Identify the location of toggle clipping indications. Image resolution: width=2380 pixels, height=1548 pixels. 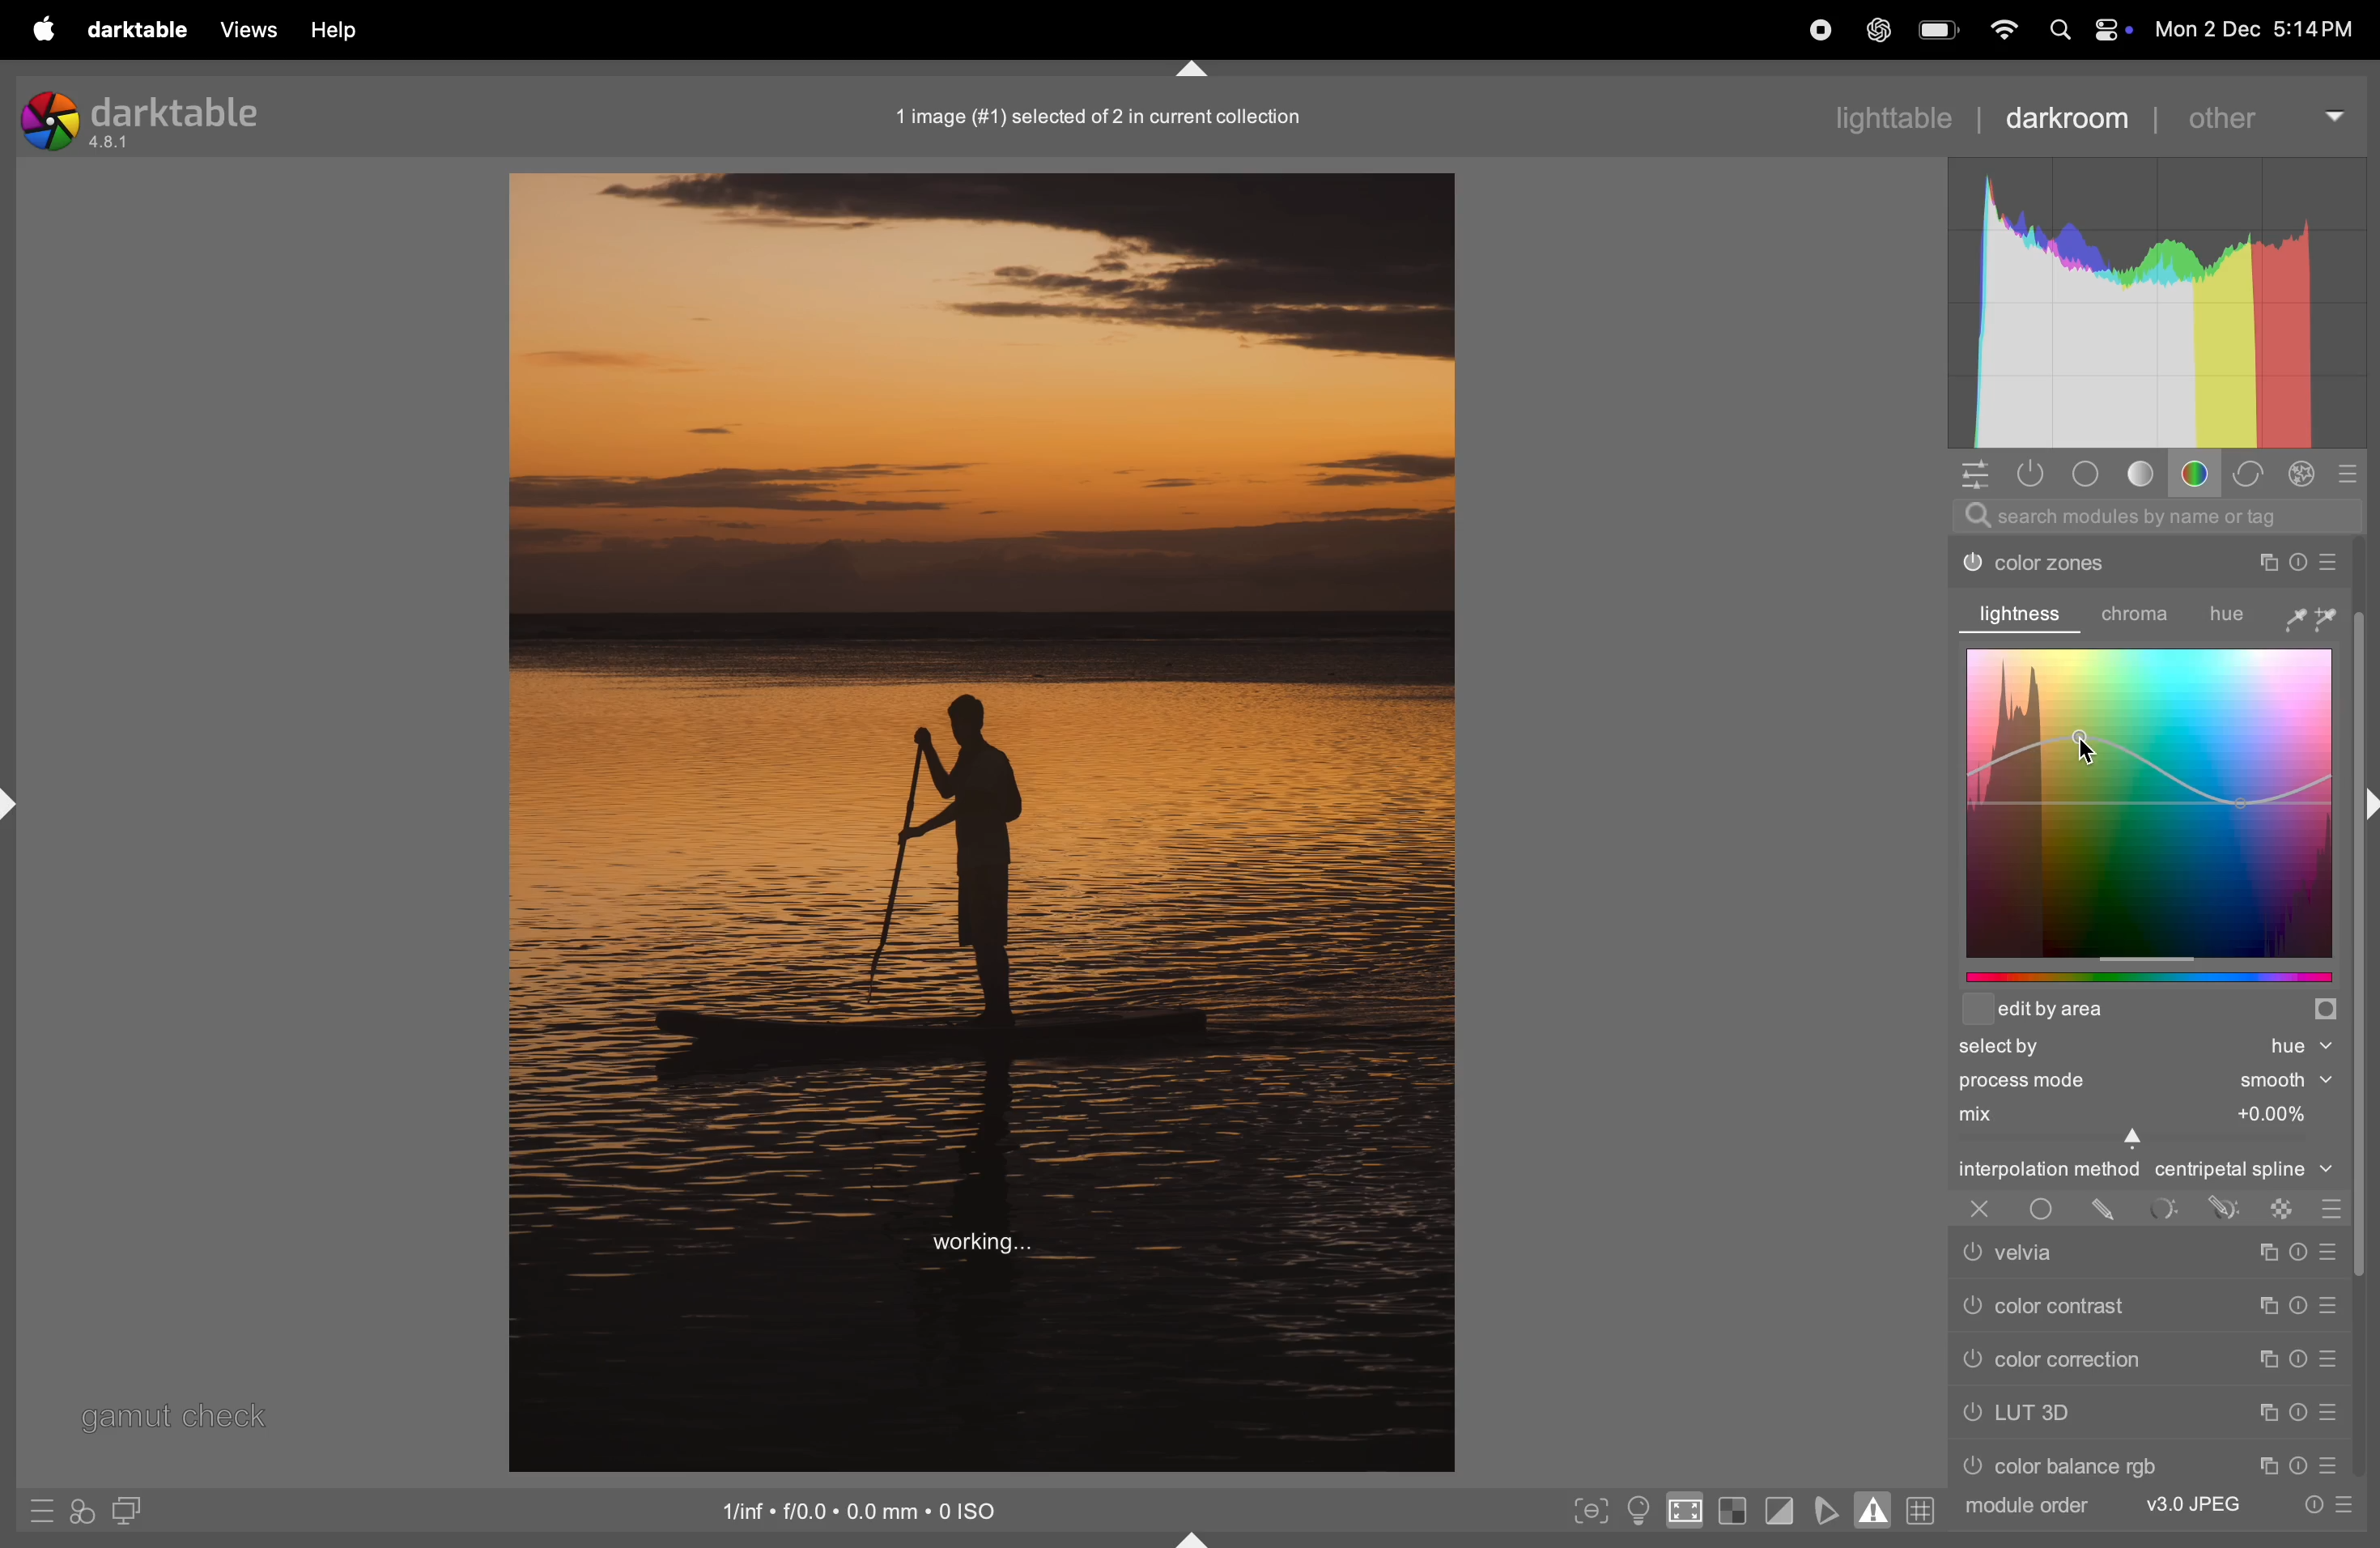
(1783, 1512).